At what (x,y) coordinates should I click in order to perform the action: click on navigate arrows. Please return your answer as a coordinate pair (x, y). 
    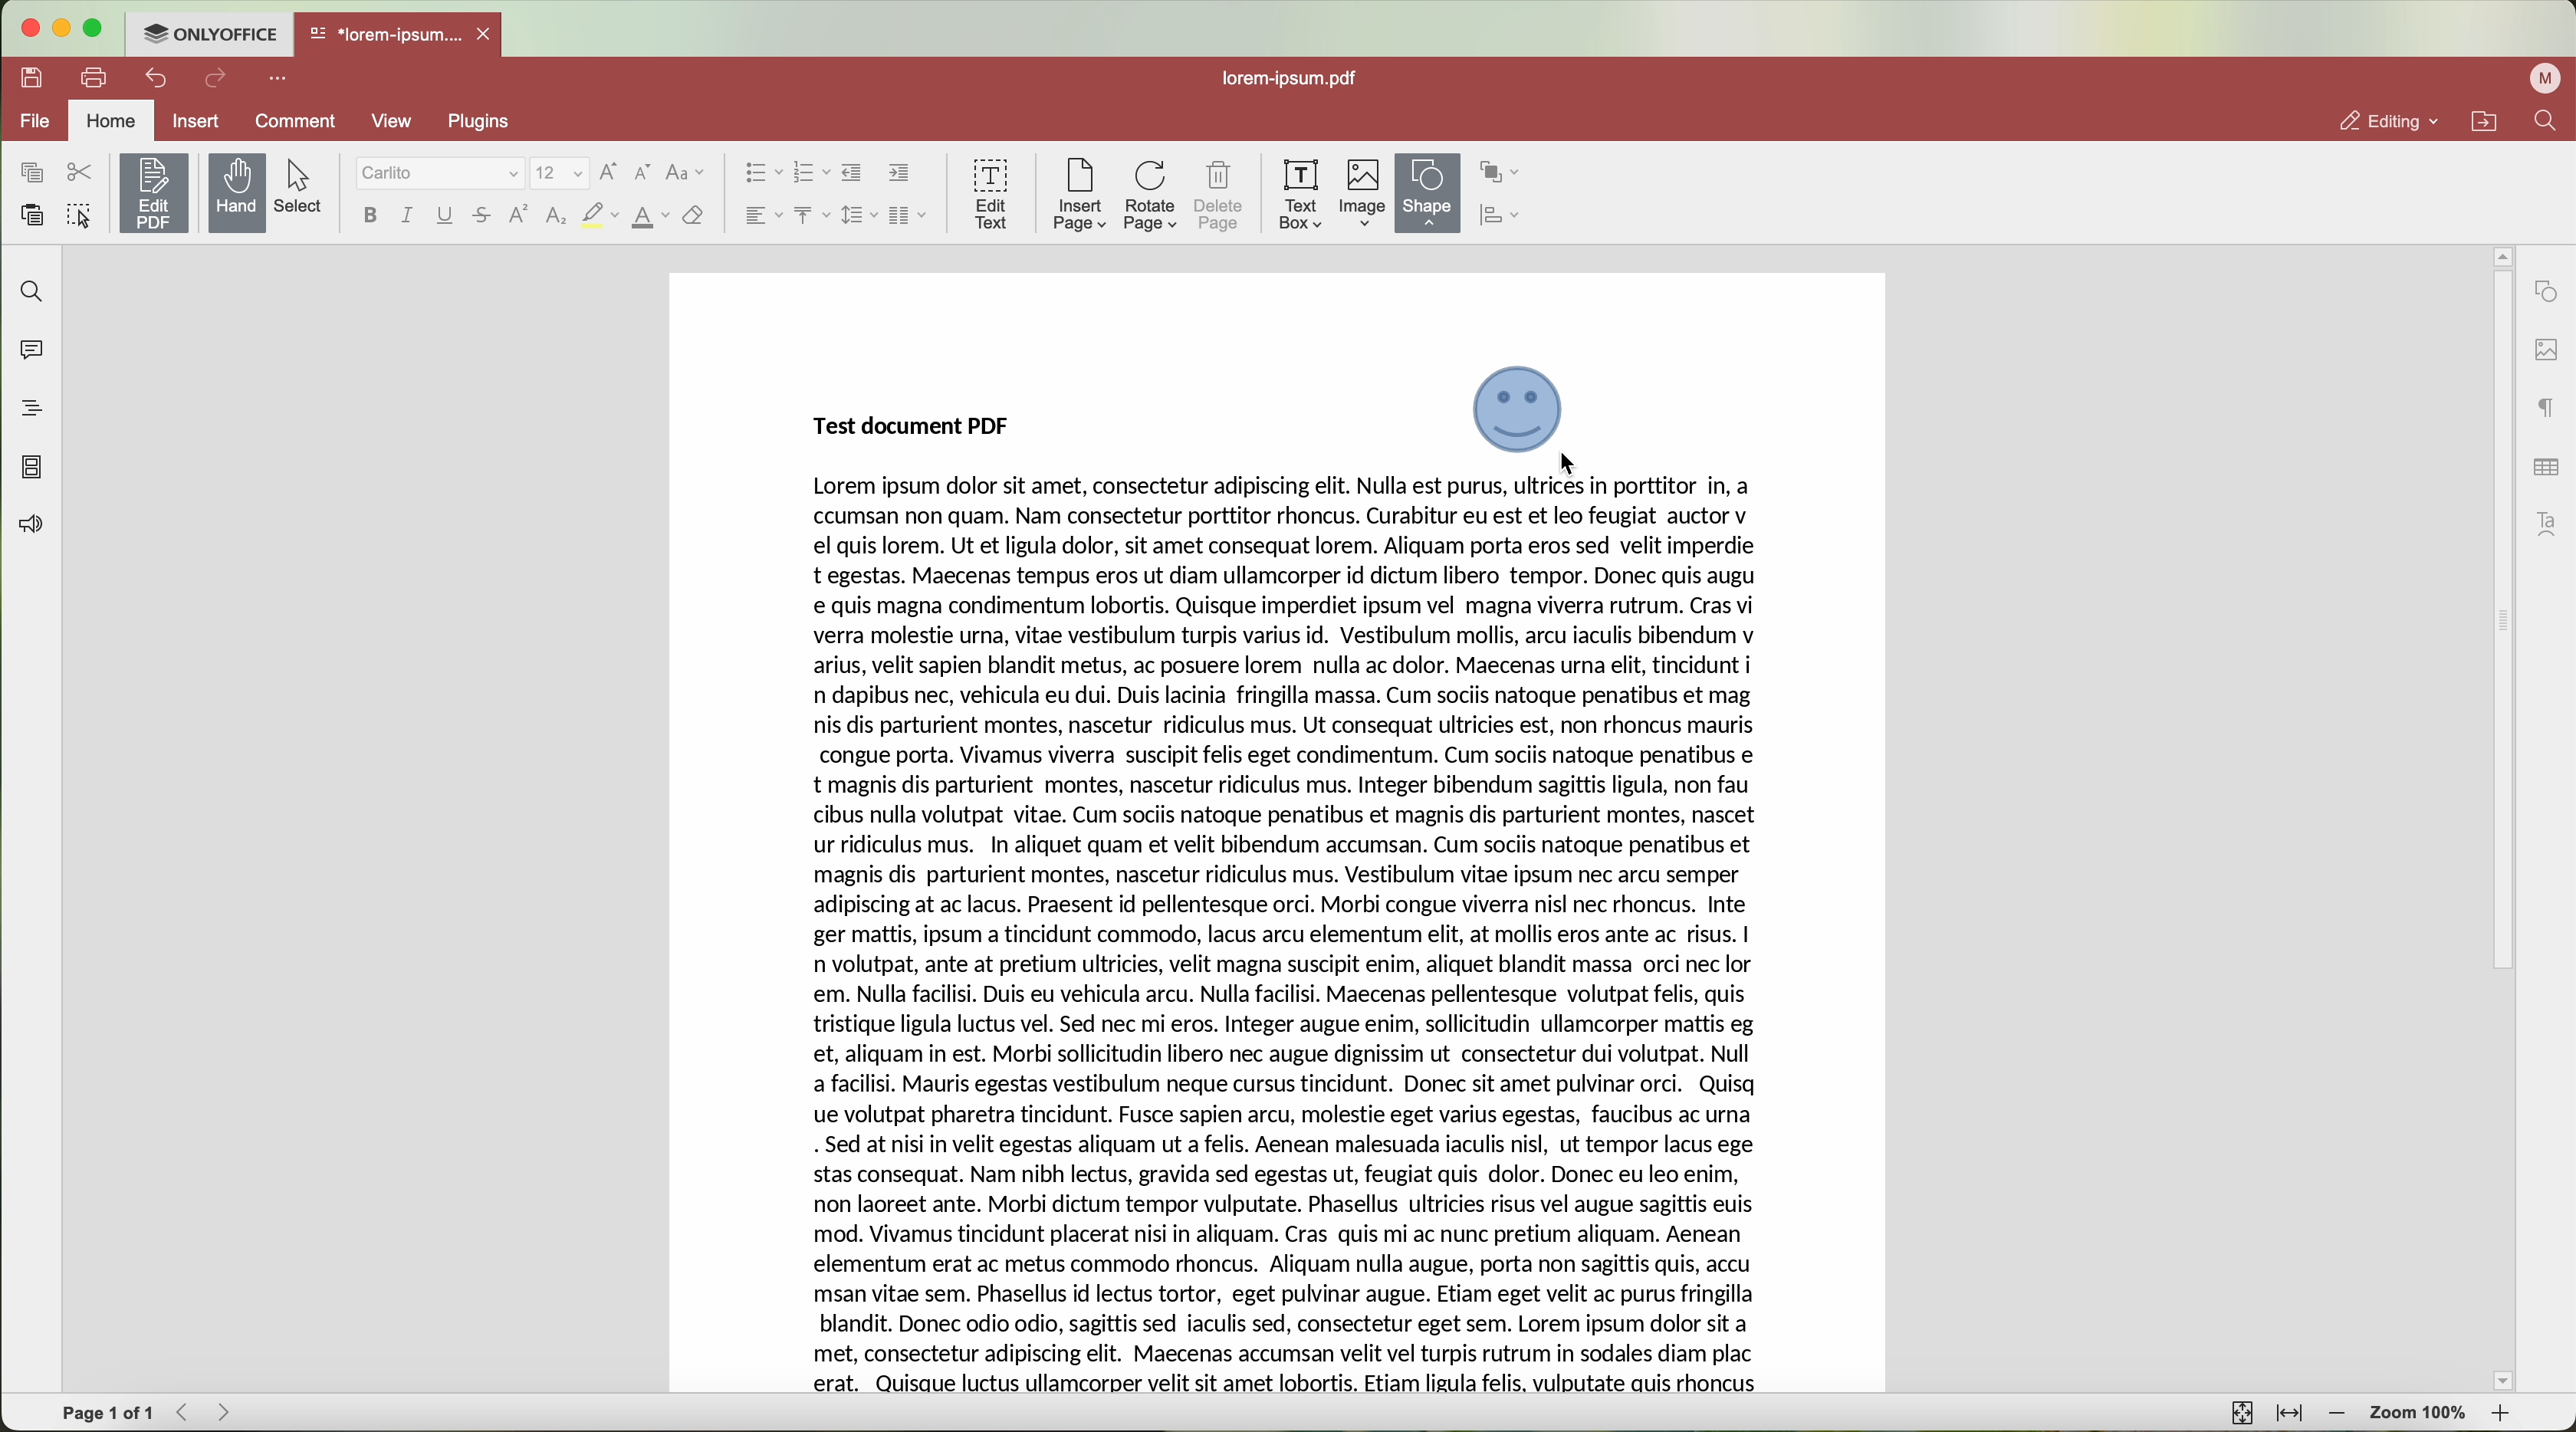
    Looking at the image, I should click on (208, 1413).